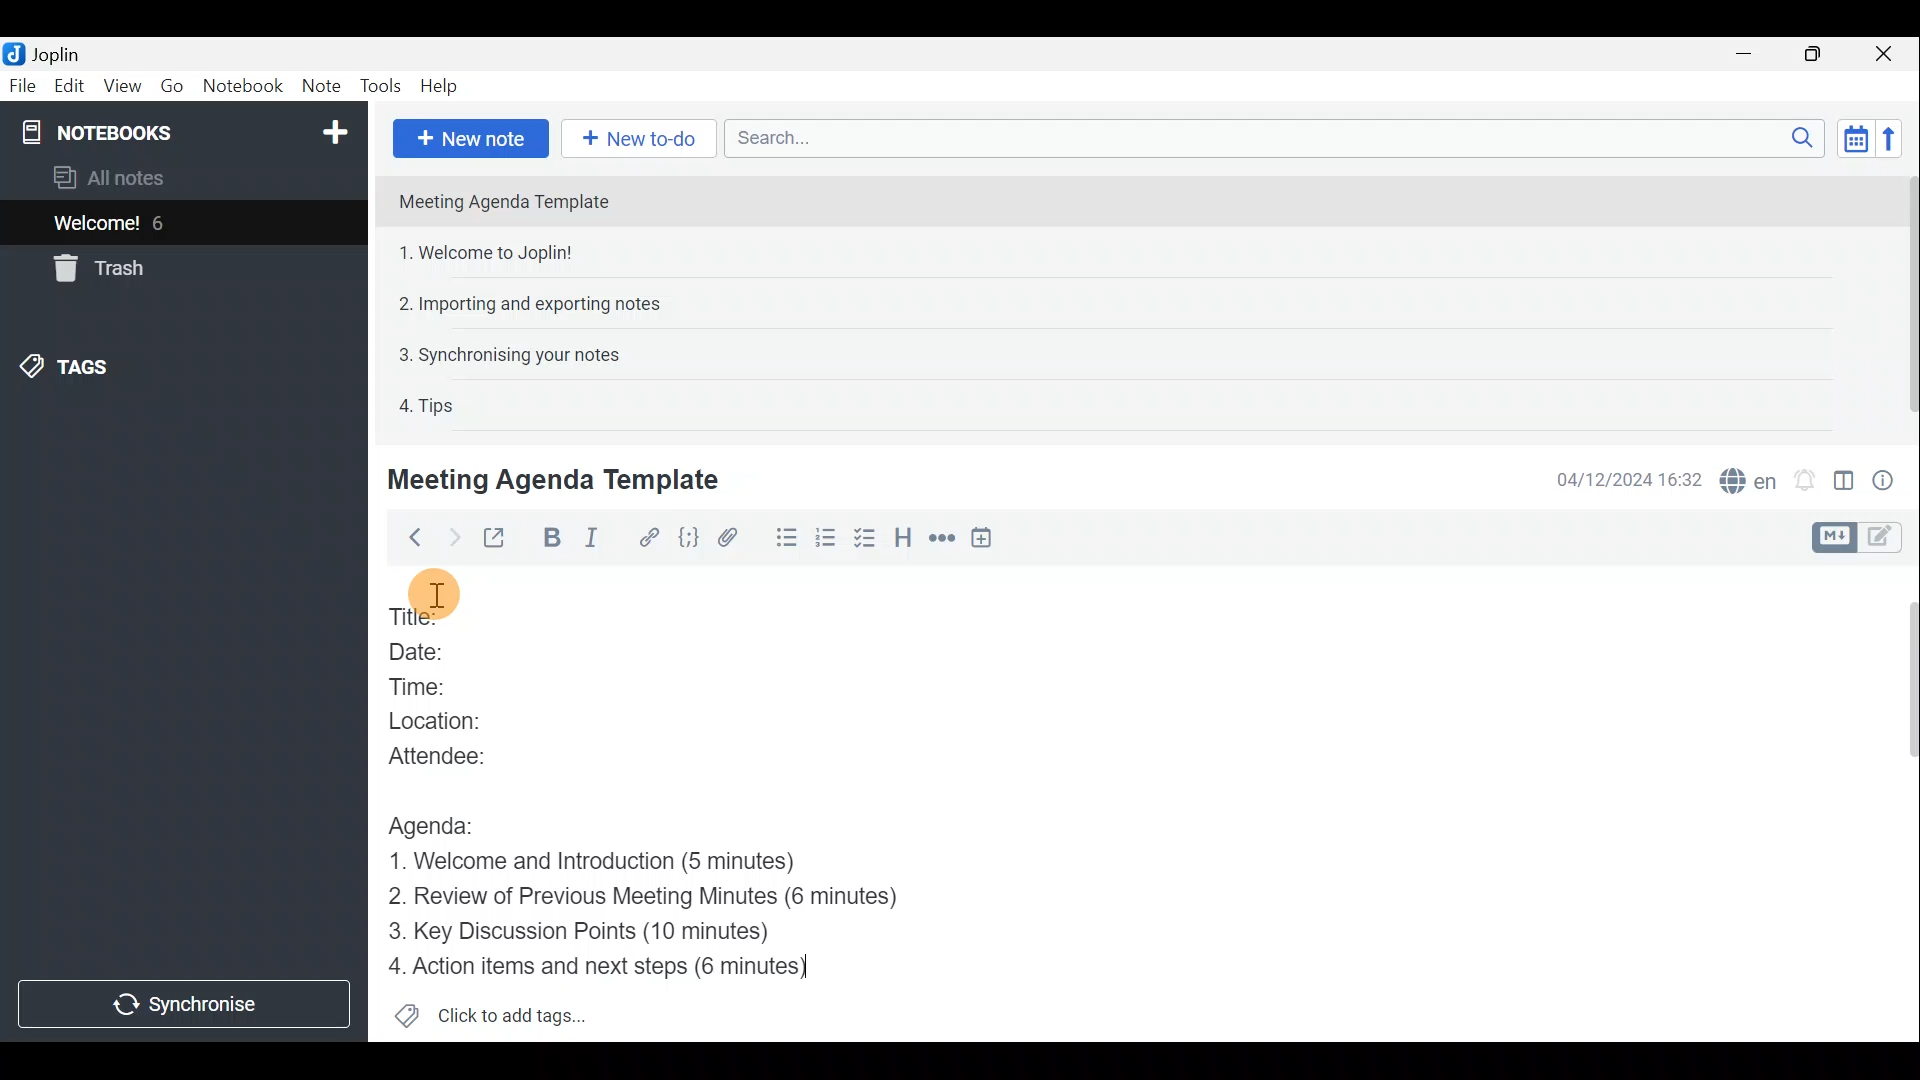  What do you see at coordinates (438, 654) in the screenshot?
I see `Date:` at bounding box center [438, 654].